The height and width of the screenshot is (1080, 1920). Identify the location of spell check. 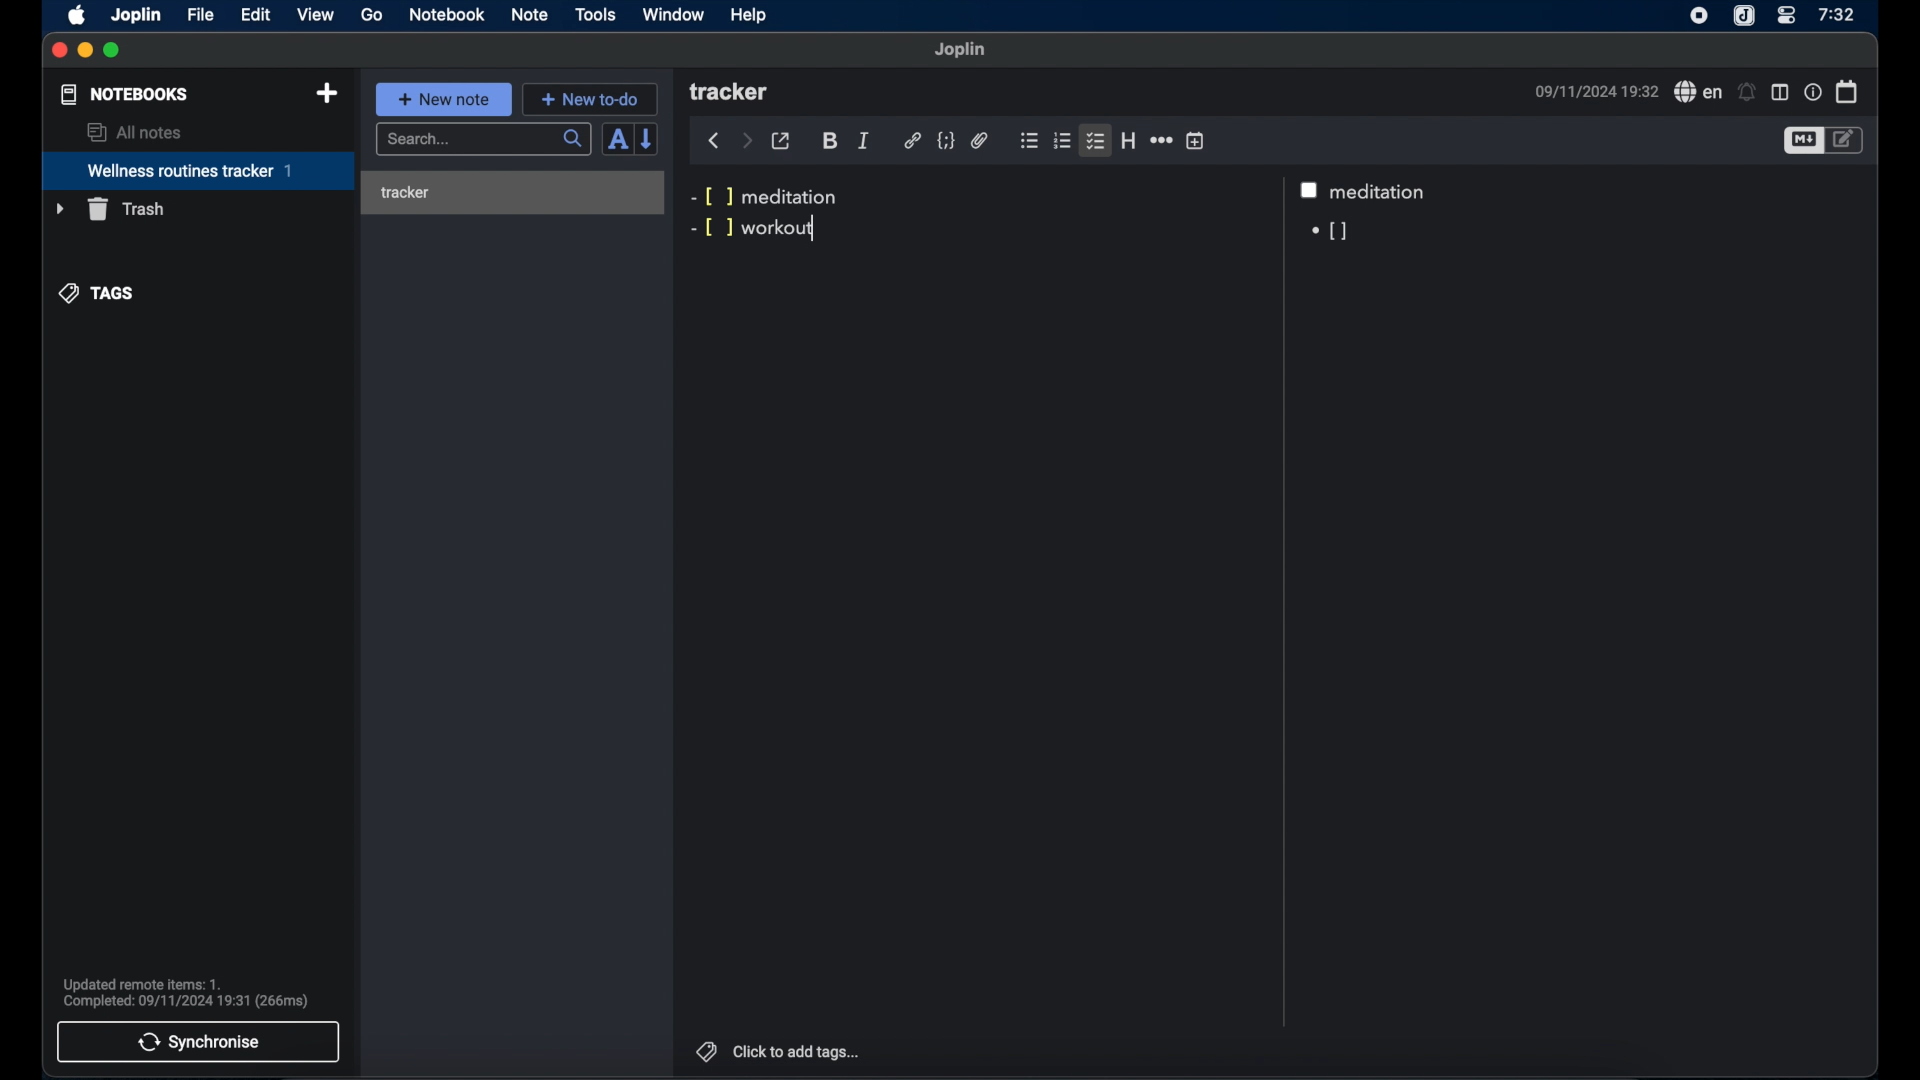
(1695, 91).